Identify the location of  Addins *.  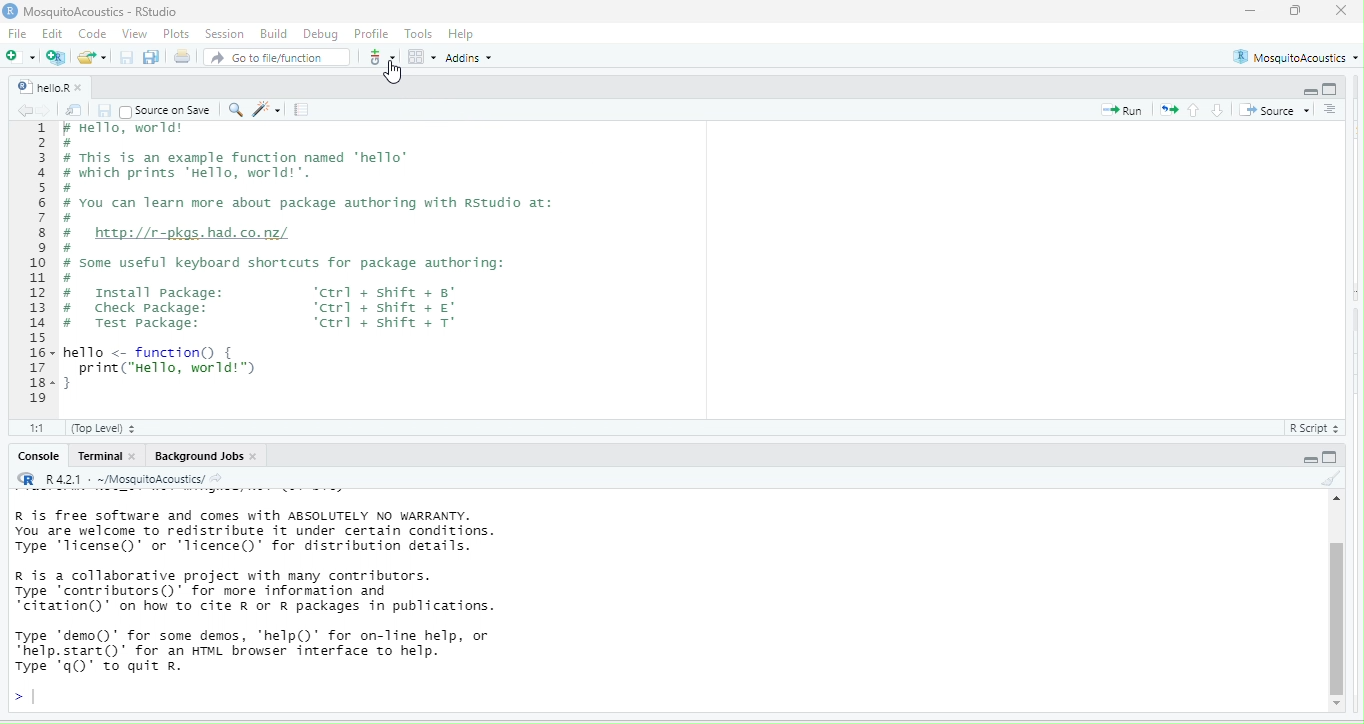
(470, 58).